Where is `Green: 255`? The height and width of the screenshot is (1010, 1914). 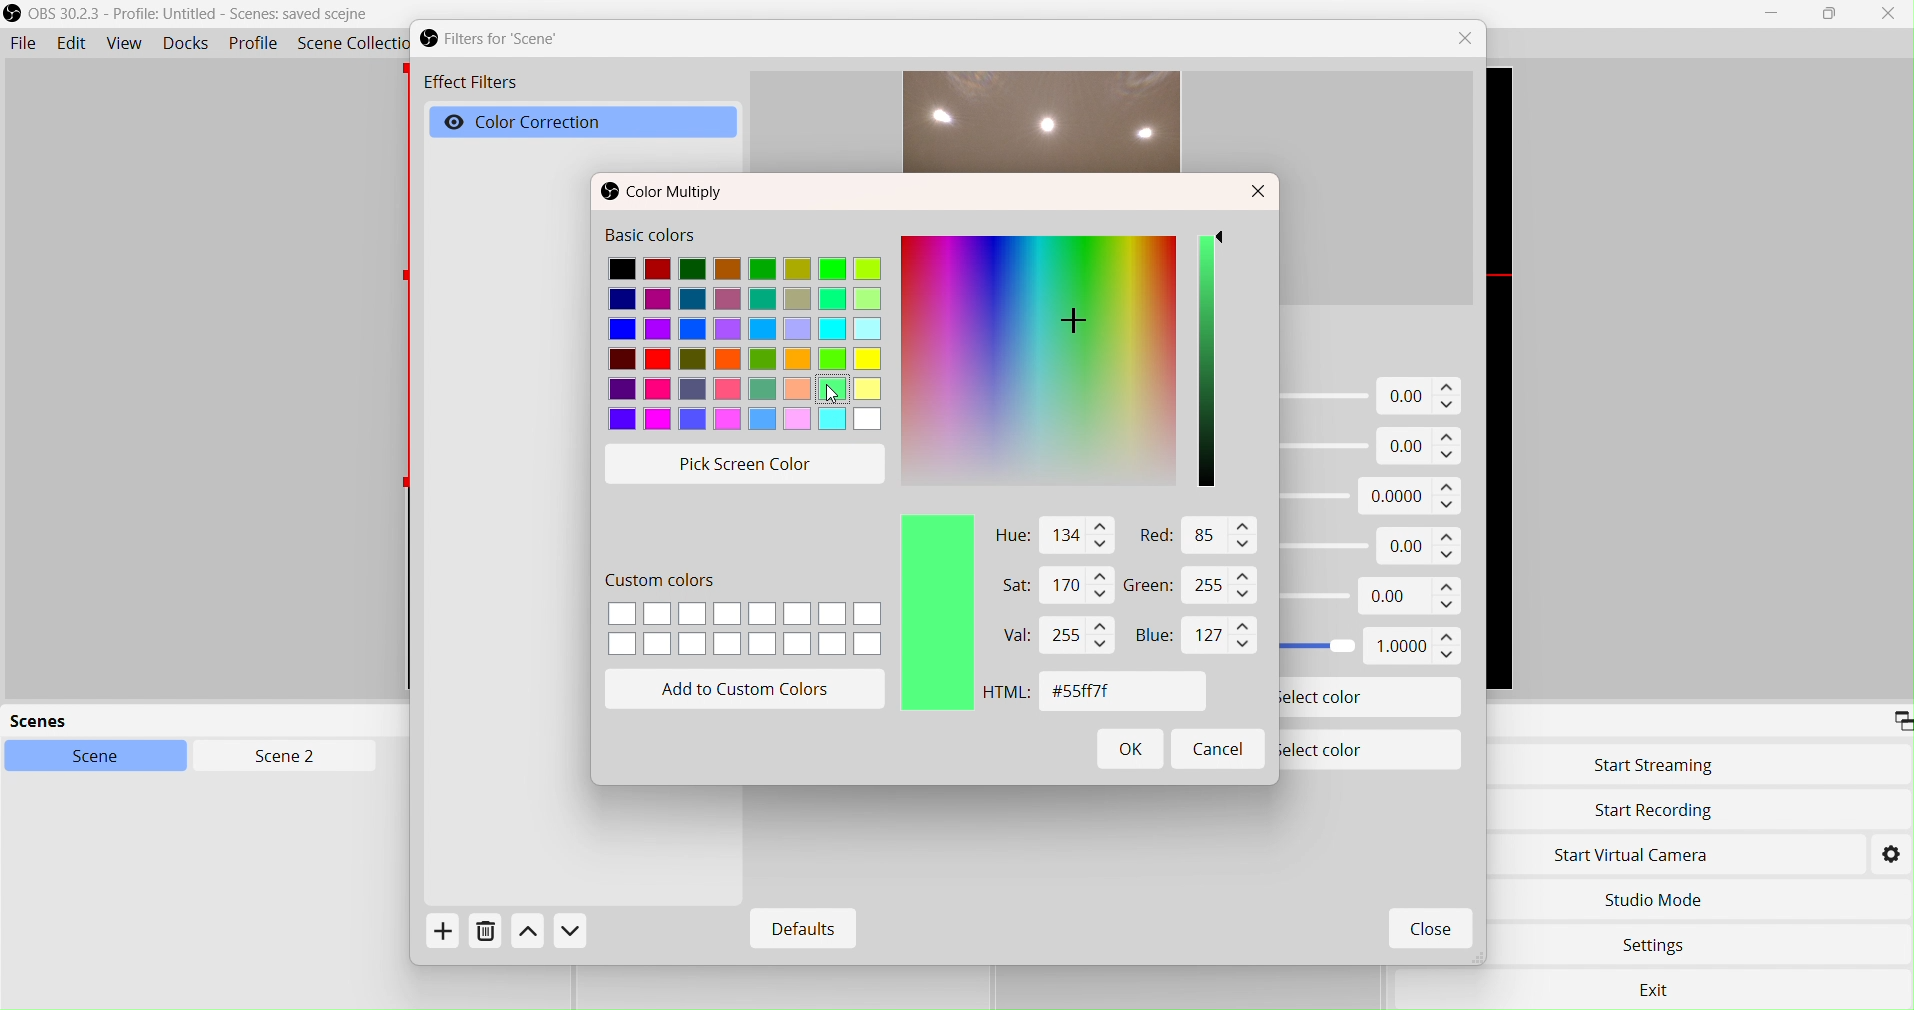
Green: 255 is located at coordinates (1192, 587).